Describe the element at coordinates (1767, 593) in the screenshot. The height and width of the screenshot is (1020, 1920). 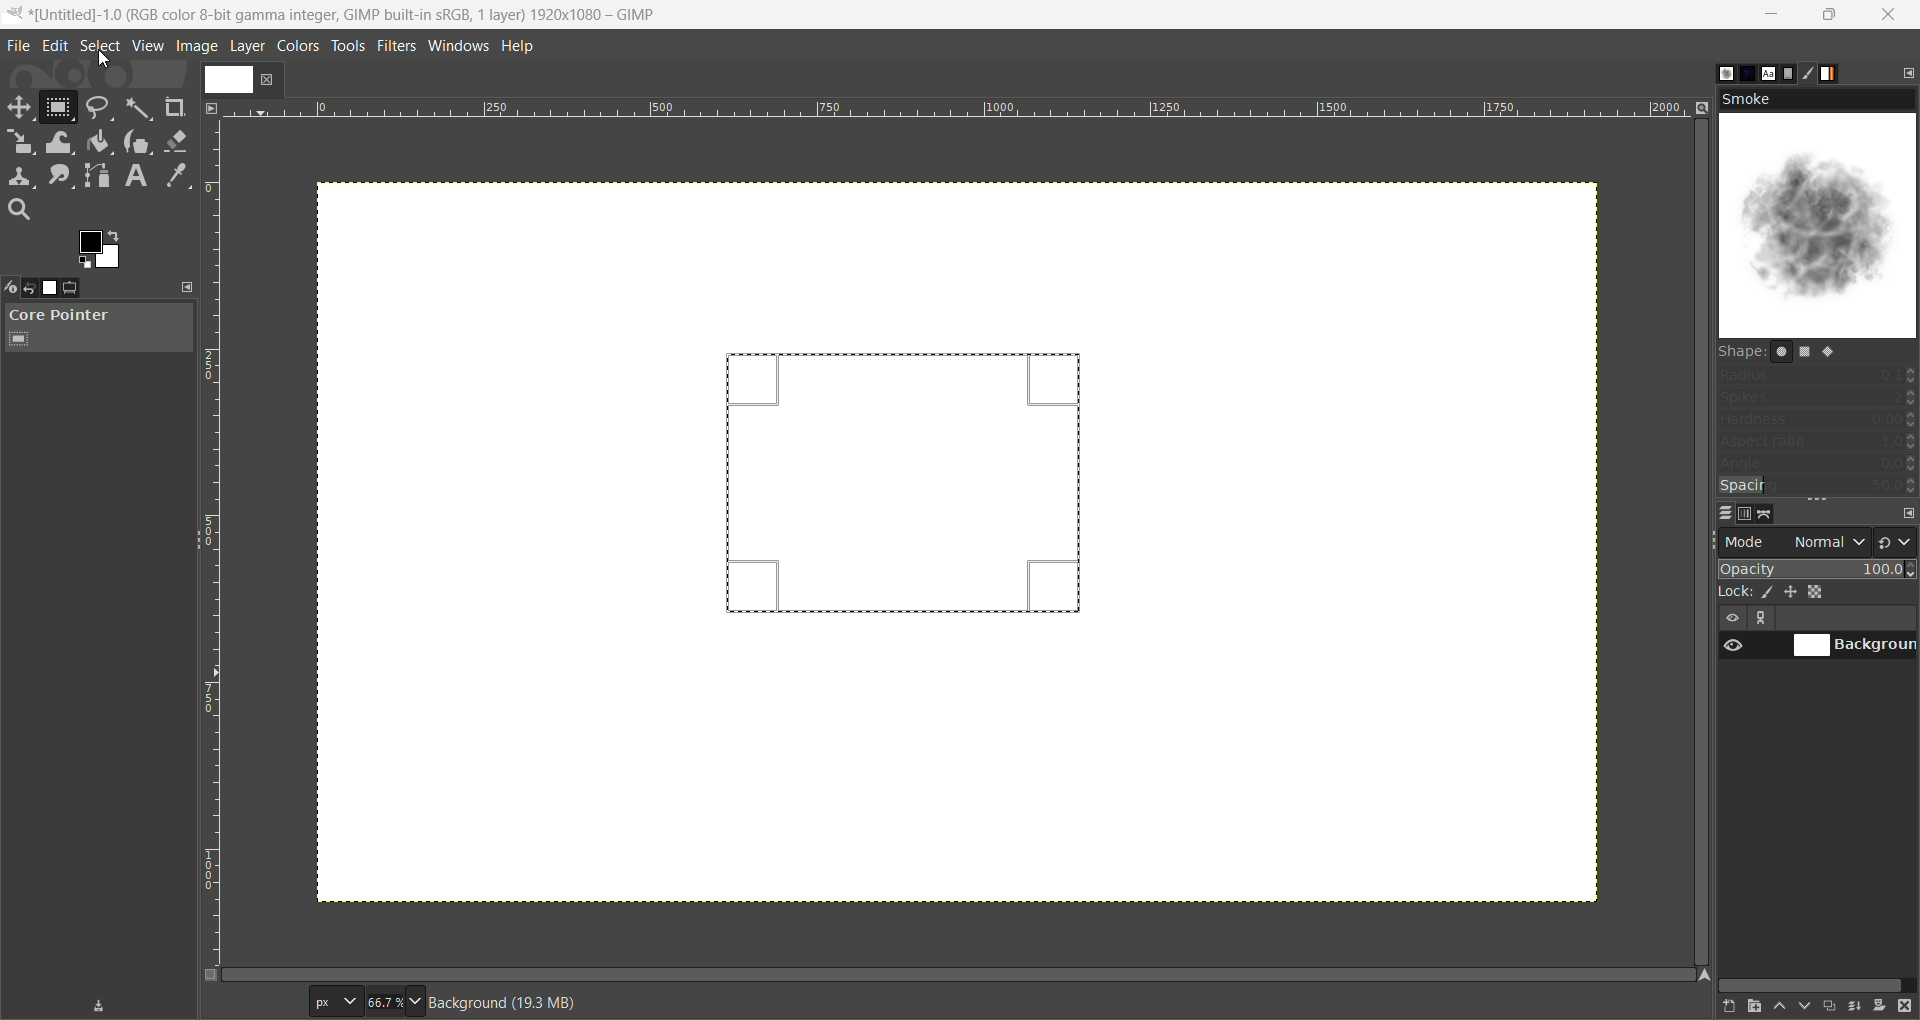
I see `lock pixels` at that location.